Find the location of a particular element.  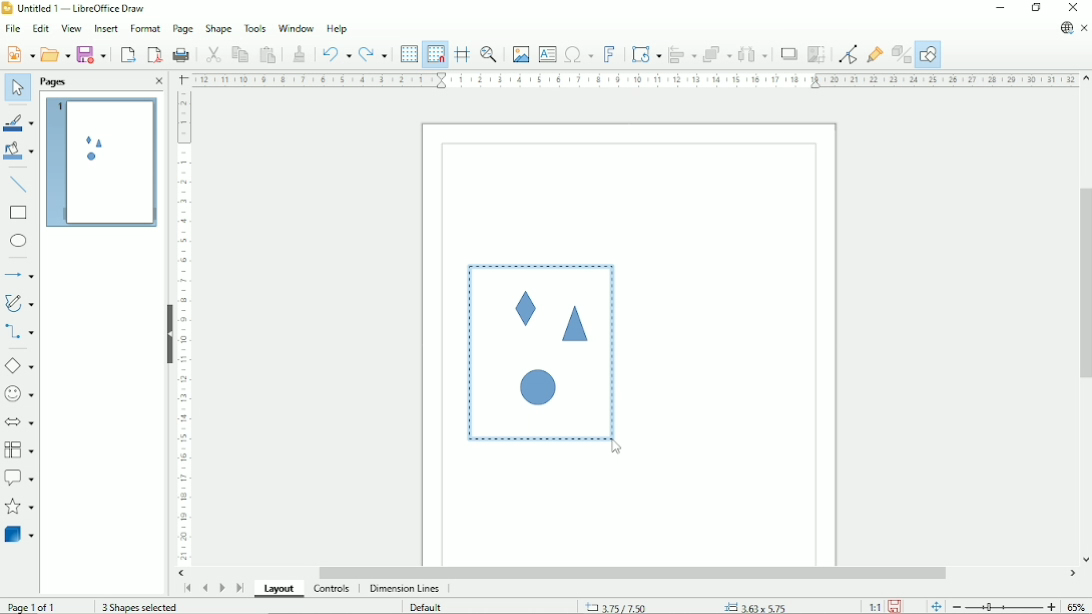

Dimension lines is located at coordinates (406, 589).